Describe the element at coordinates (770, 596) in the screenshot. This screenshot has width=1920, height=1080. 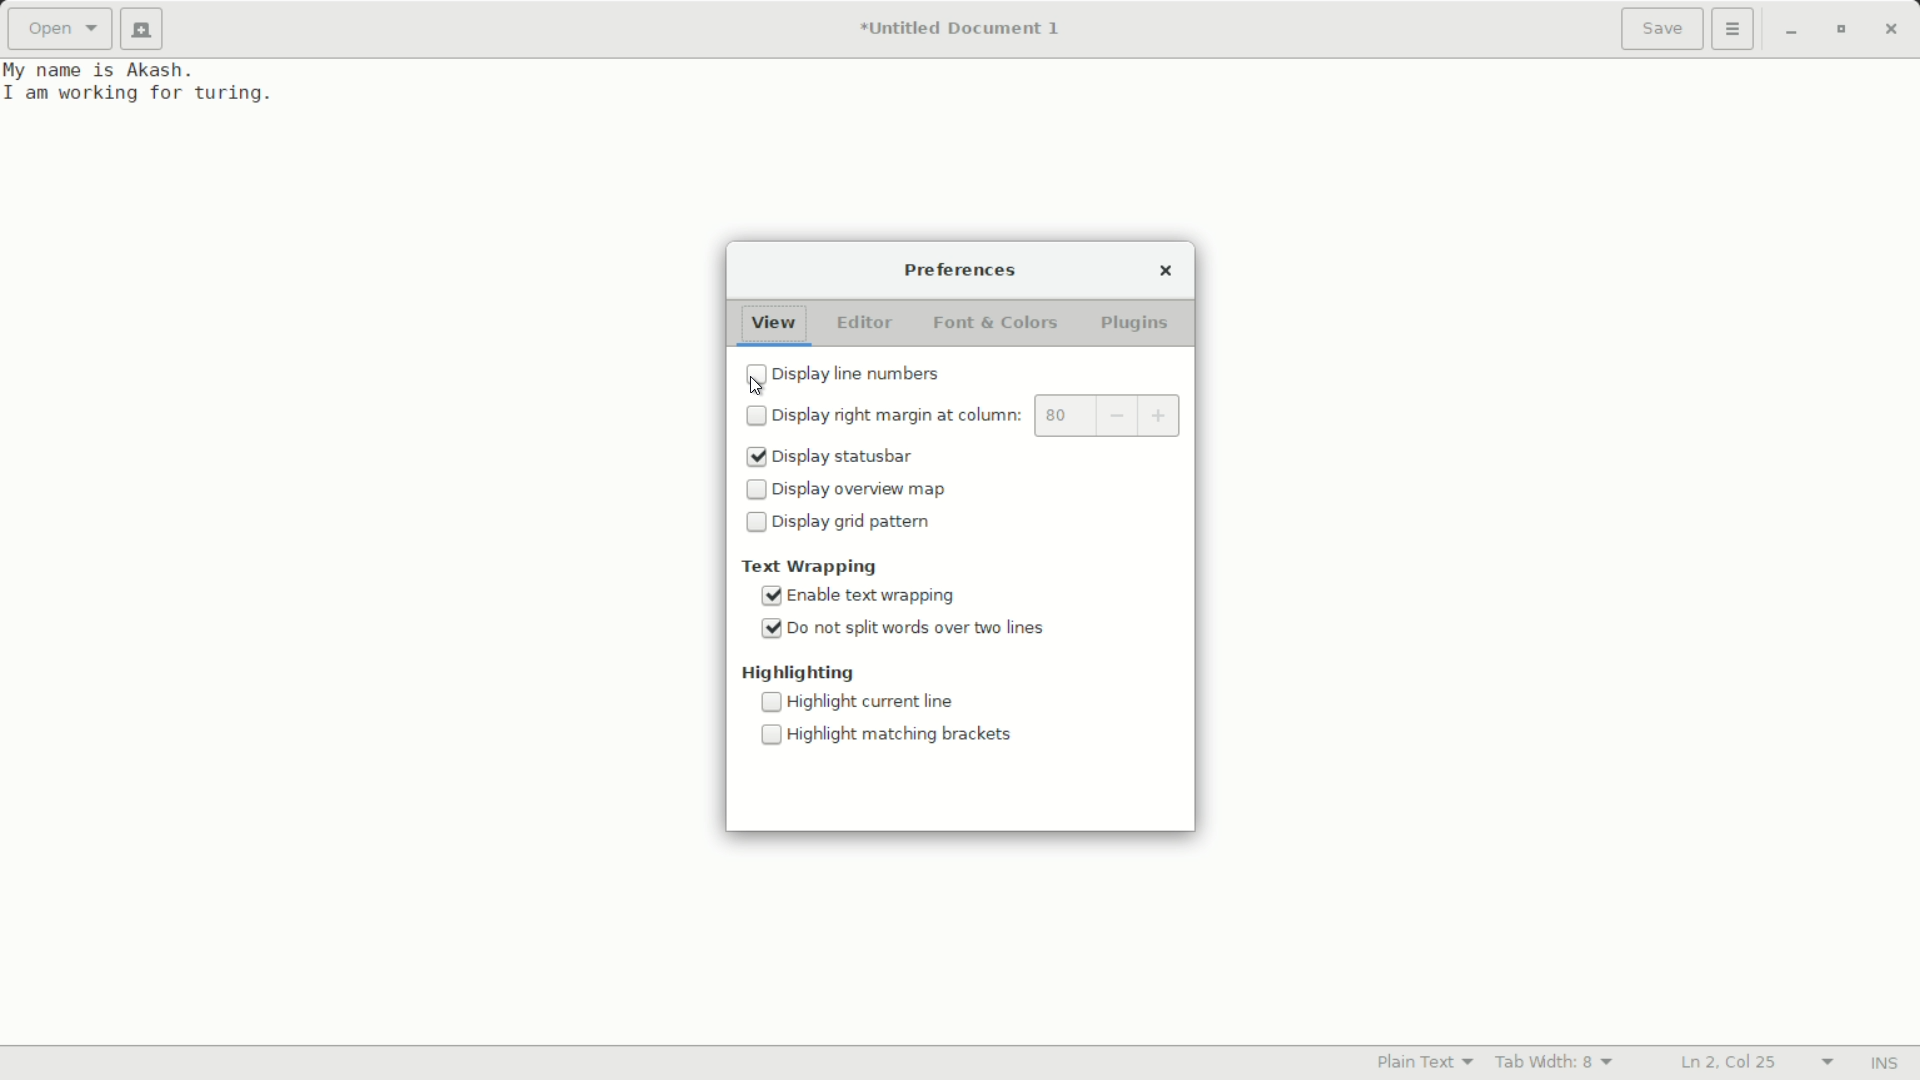
I see `checked checkbox` at that location.